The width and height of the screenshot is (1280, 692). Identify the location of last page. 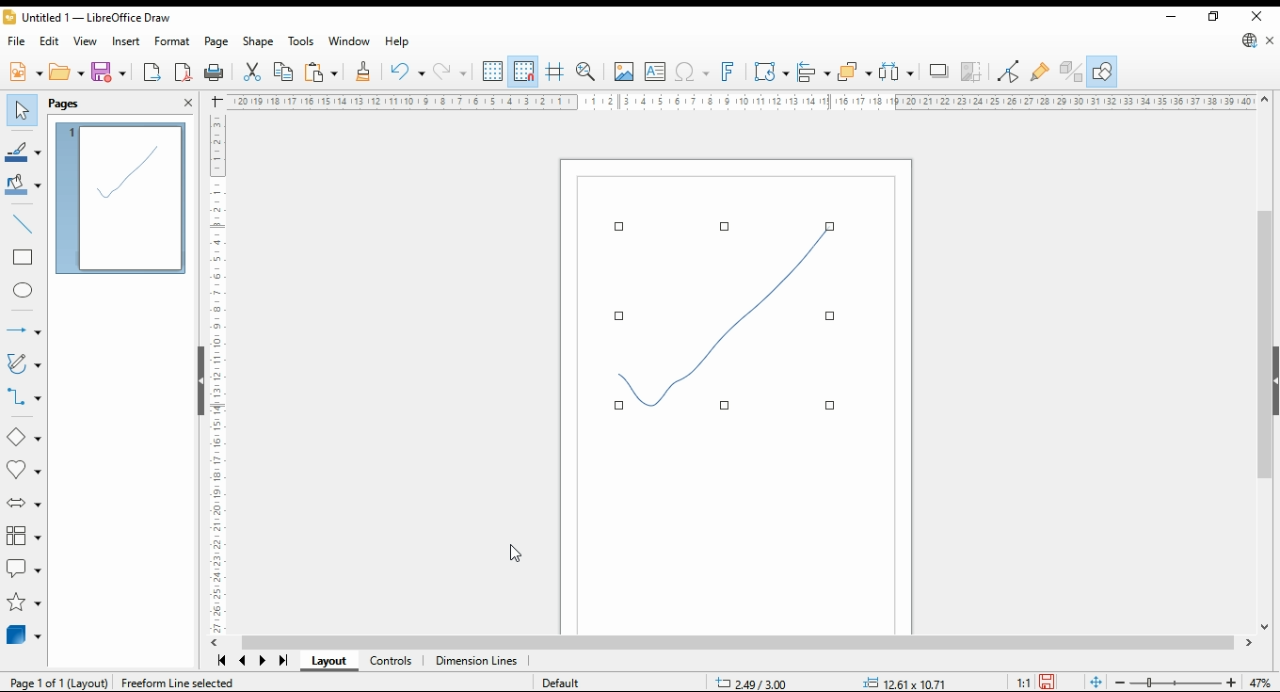
(284, 661).